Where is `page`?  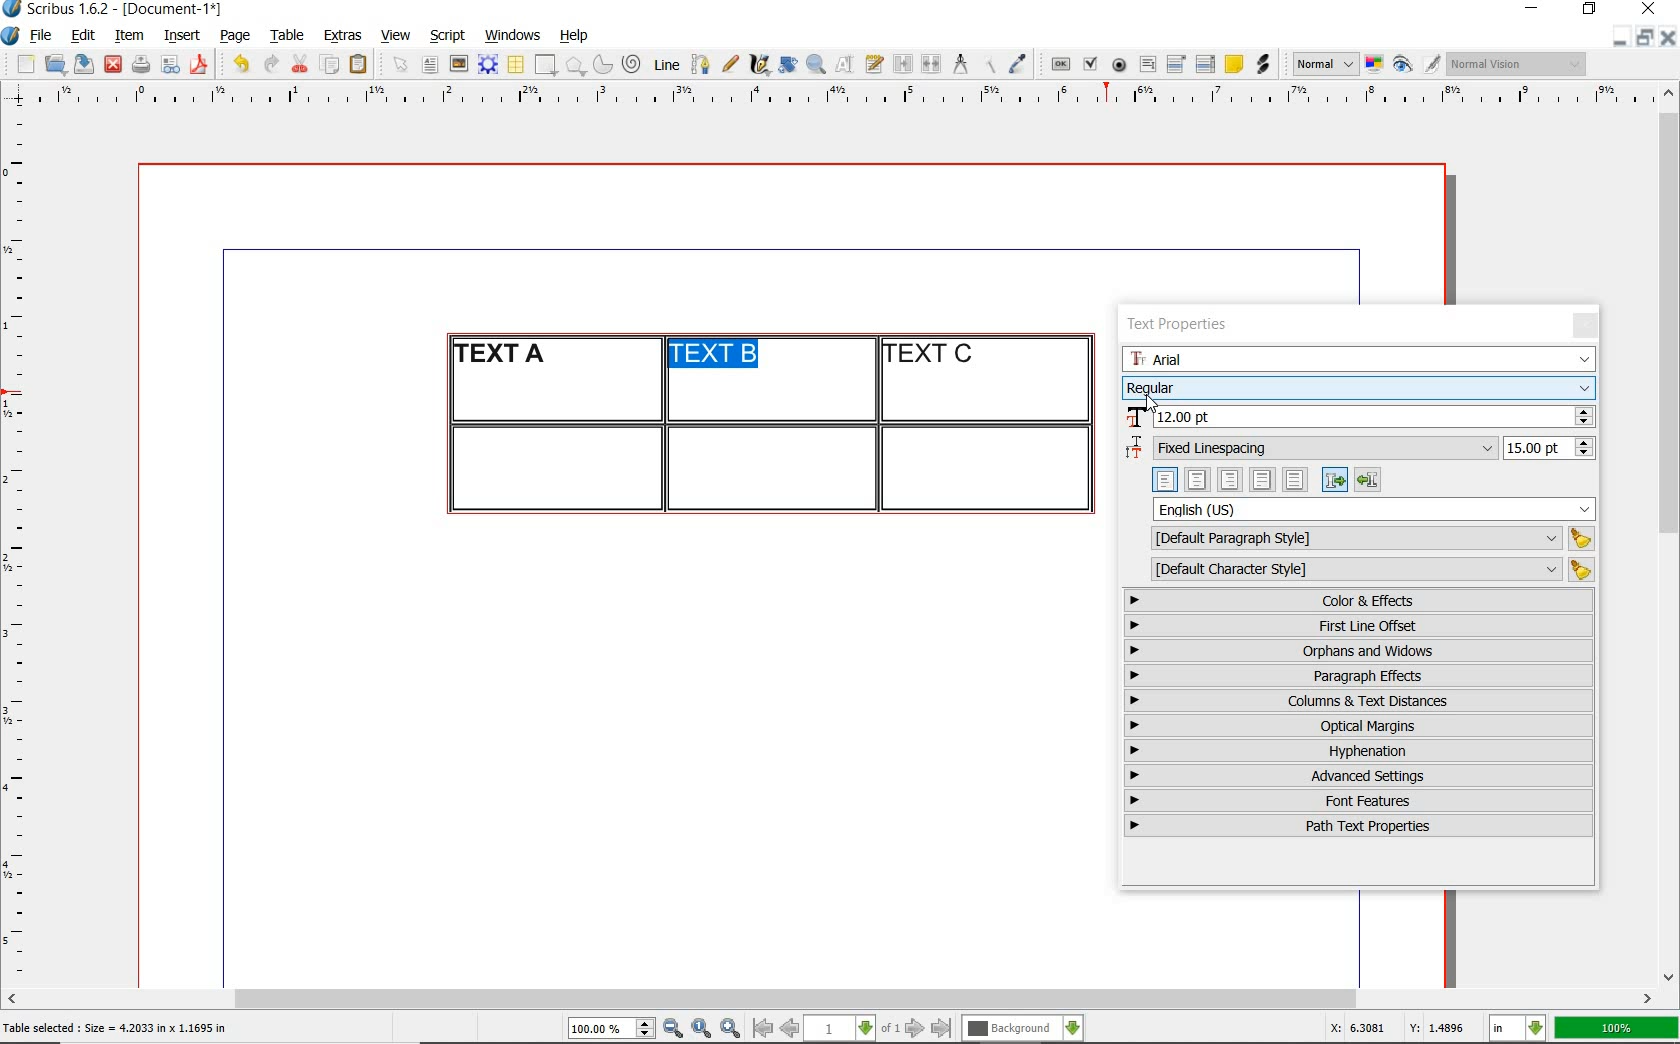 page is located at coordinates (235, 35).